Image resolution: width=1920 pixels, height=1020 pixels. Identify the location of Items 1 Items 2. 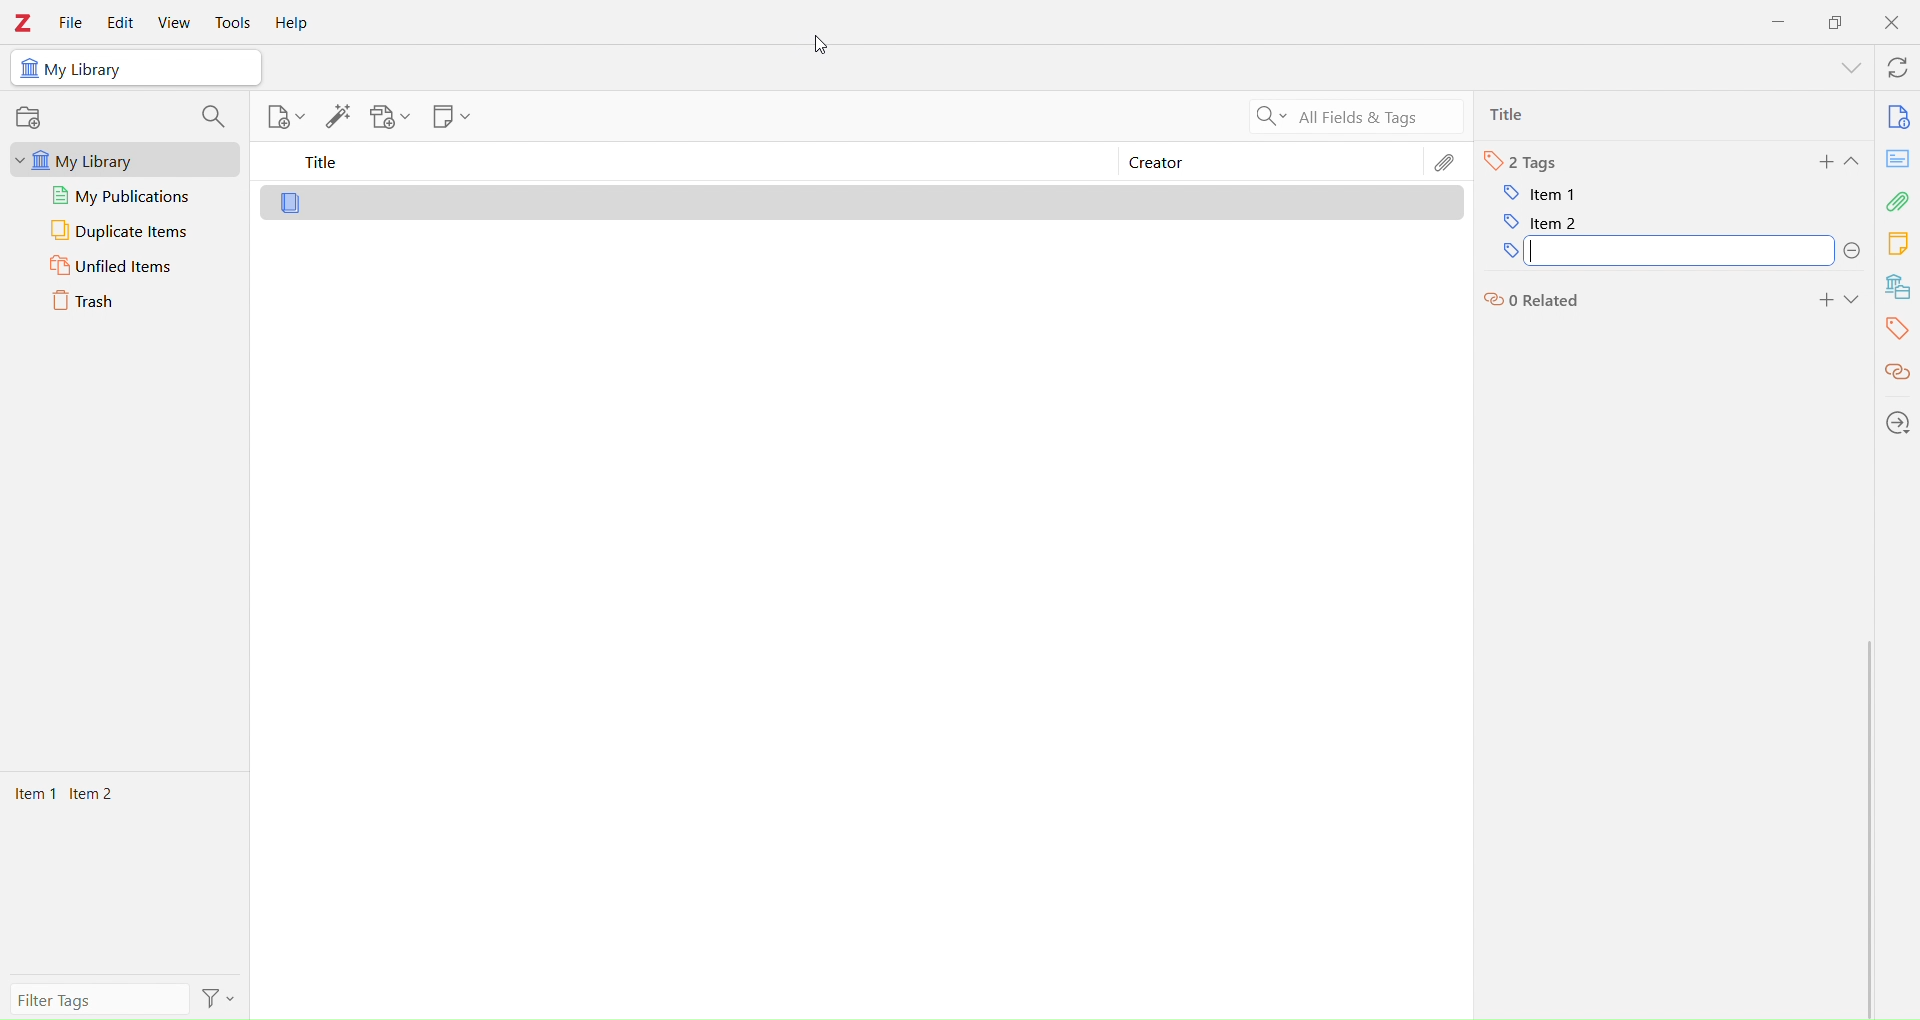
(78, 793).